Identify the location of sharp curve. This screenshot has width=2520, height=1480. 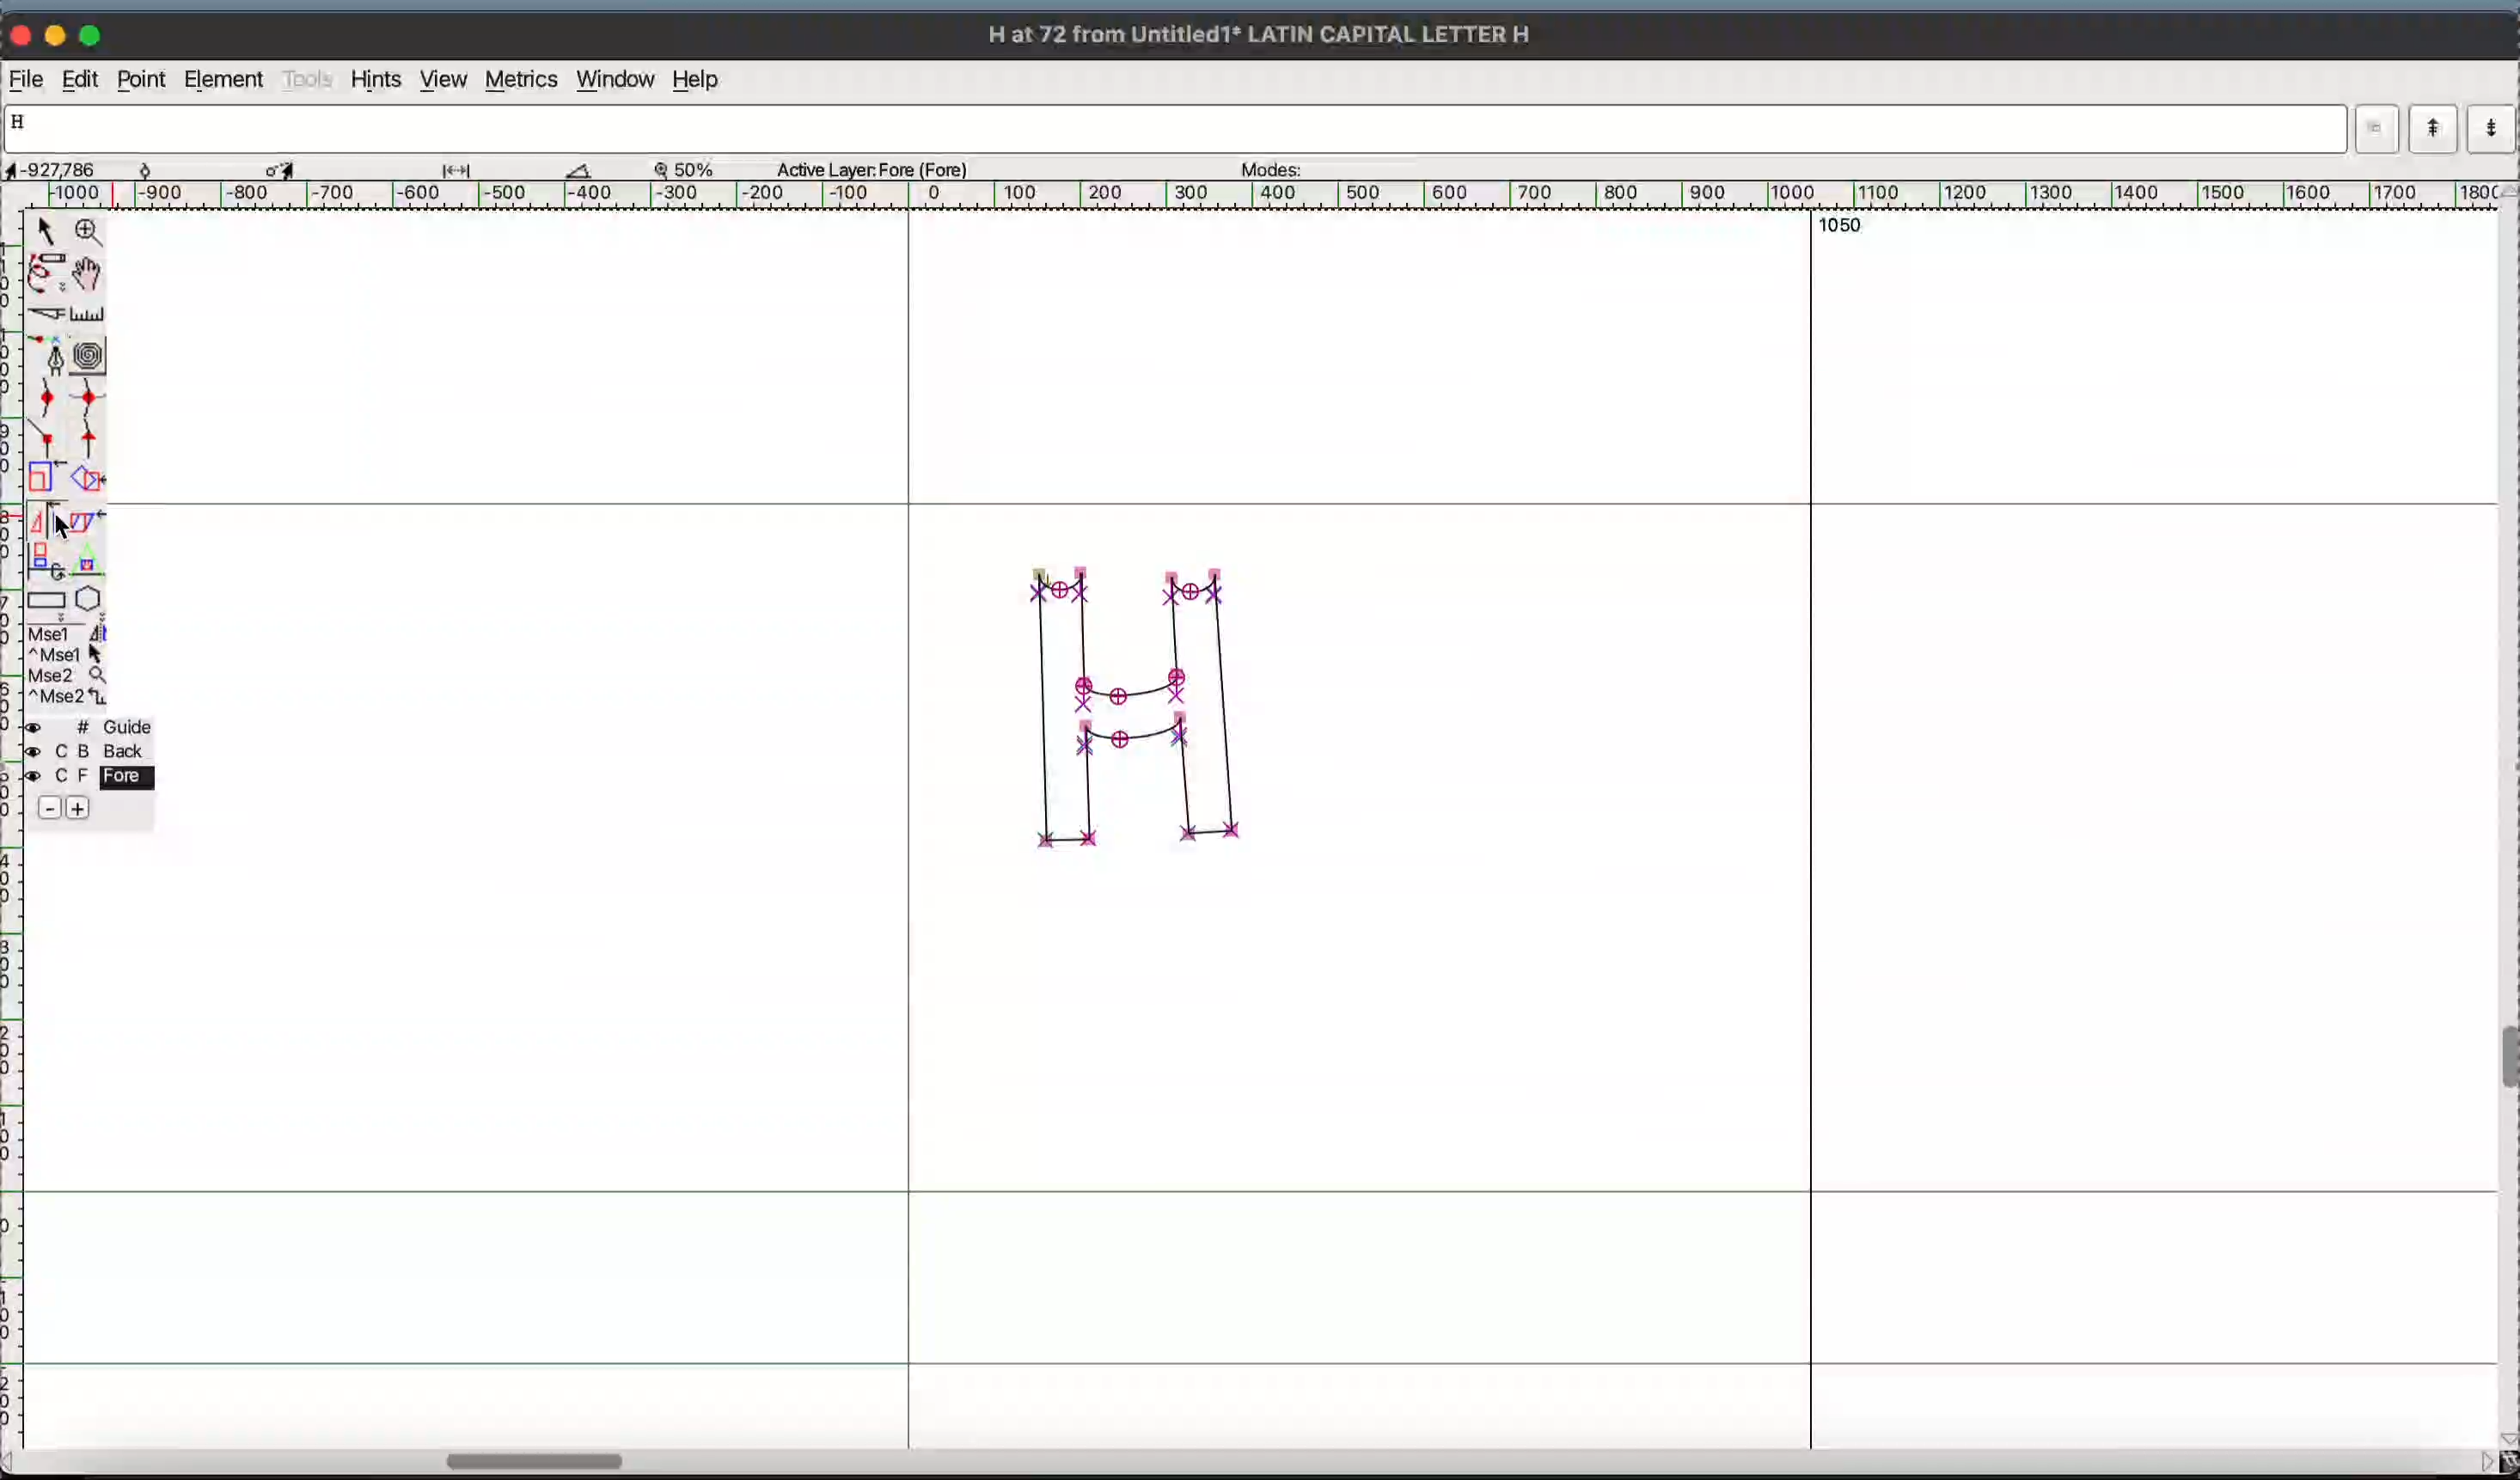
(86, 401).